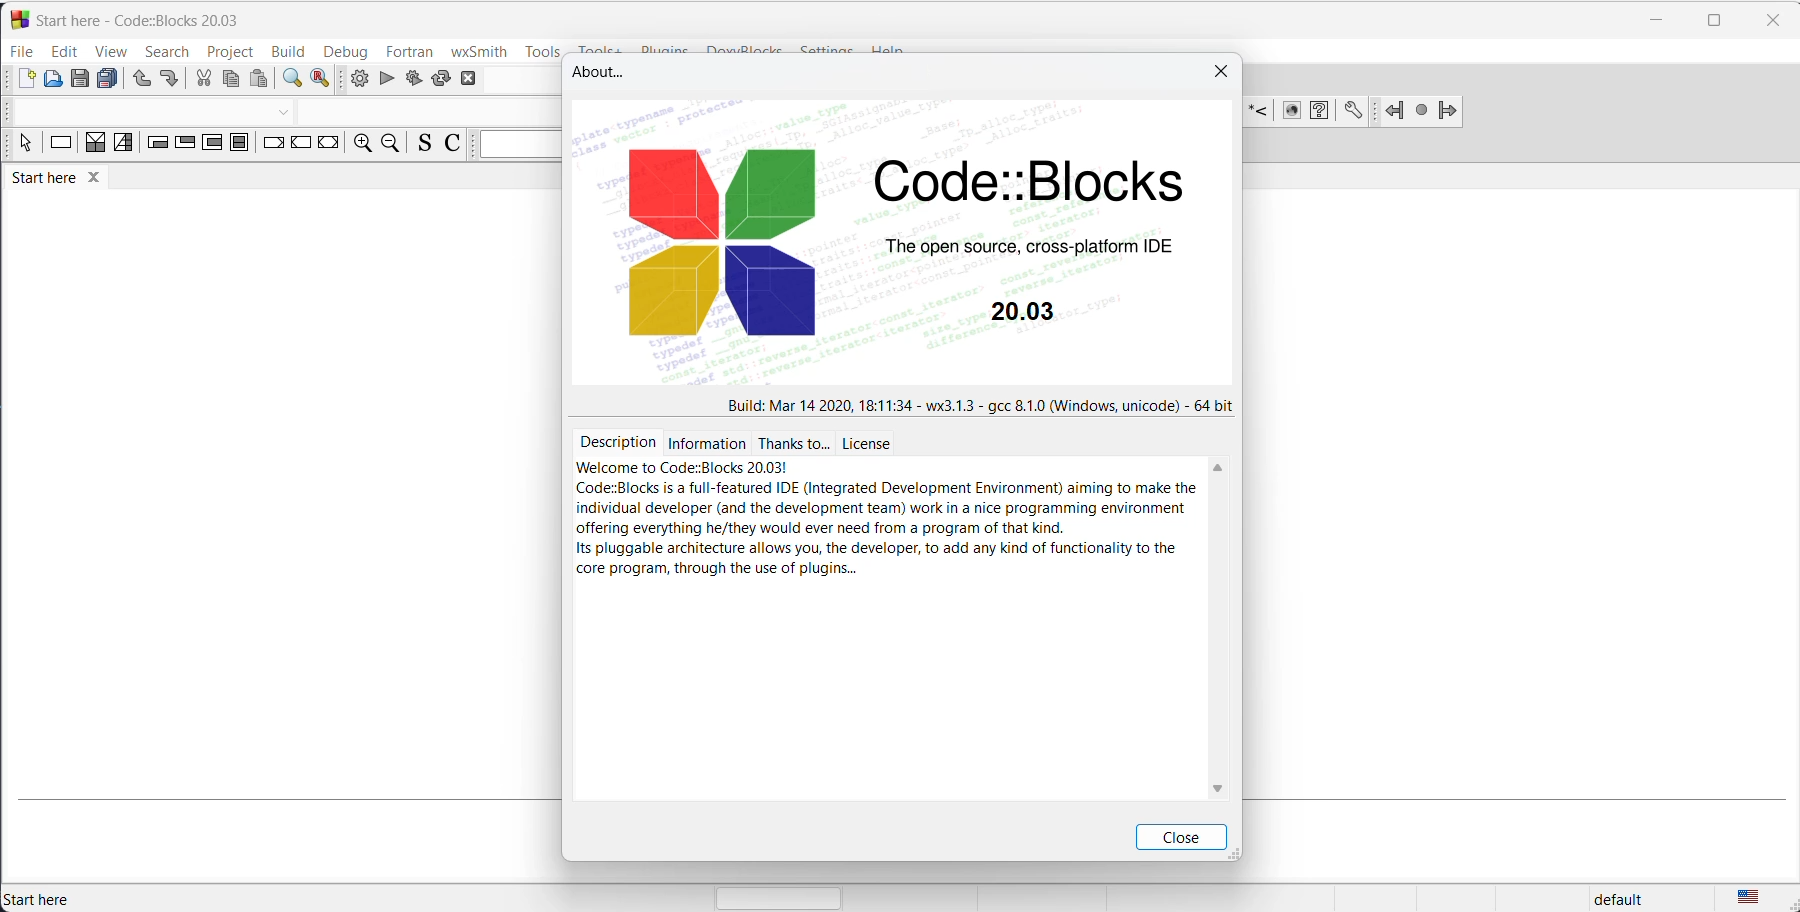 This screenshot has width=1800, height=912. I want to click on HTML, so click(1295, 114).